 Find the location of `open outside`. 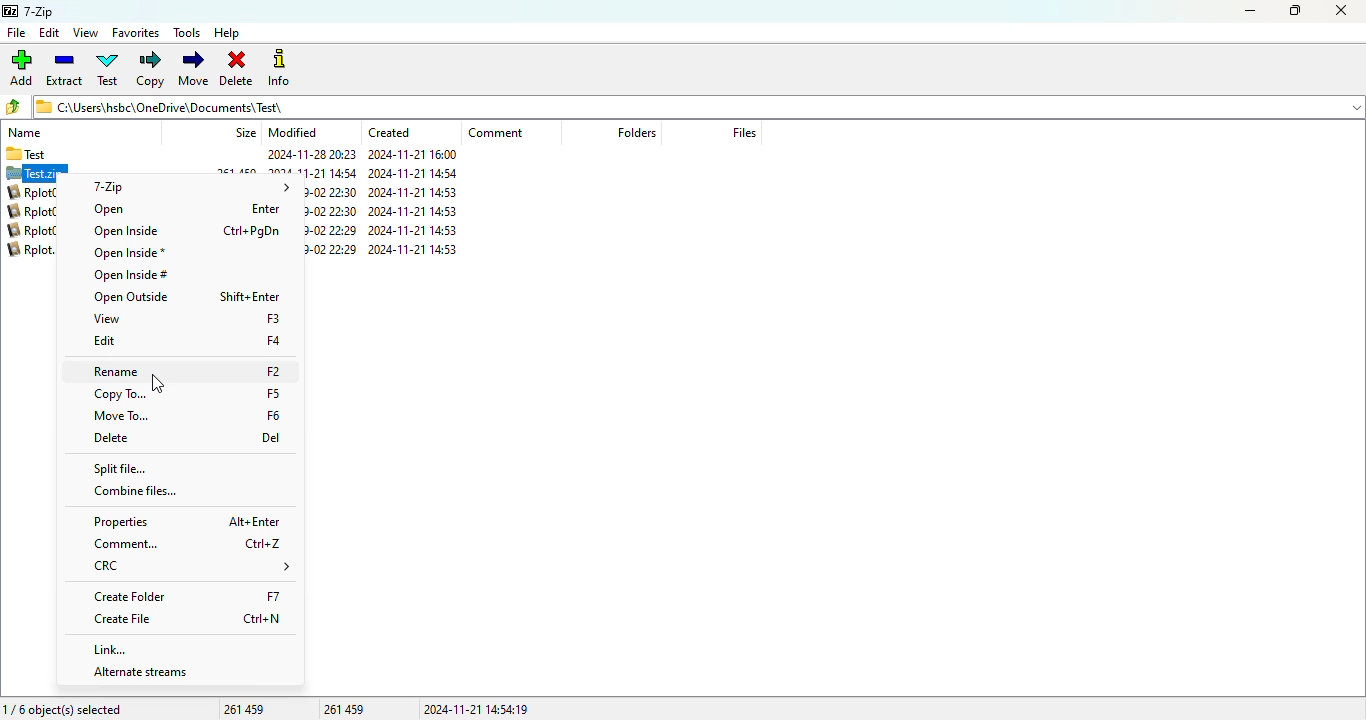

open outside is located at coordinates (131, 297).